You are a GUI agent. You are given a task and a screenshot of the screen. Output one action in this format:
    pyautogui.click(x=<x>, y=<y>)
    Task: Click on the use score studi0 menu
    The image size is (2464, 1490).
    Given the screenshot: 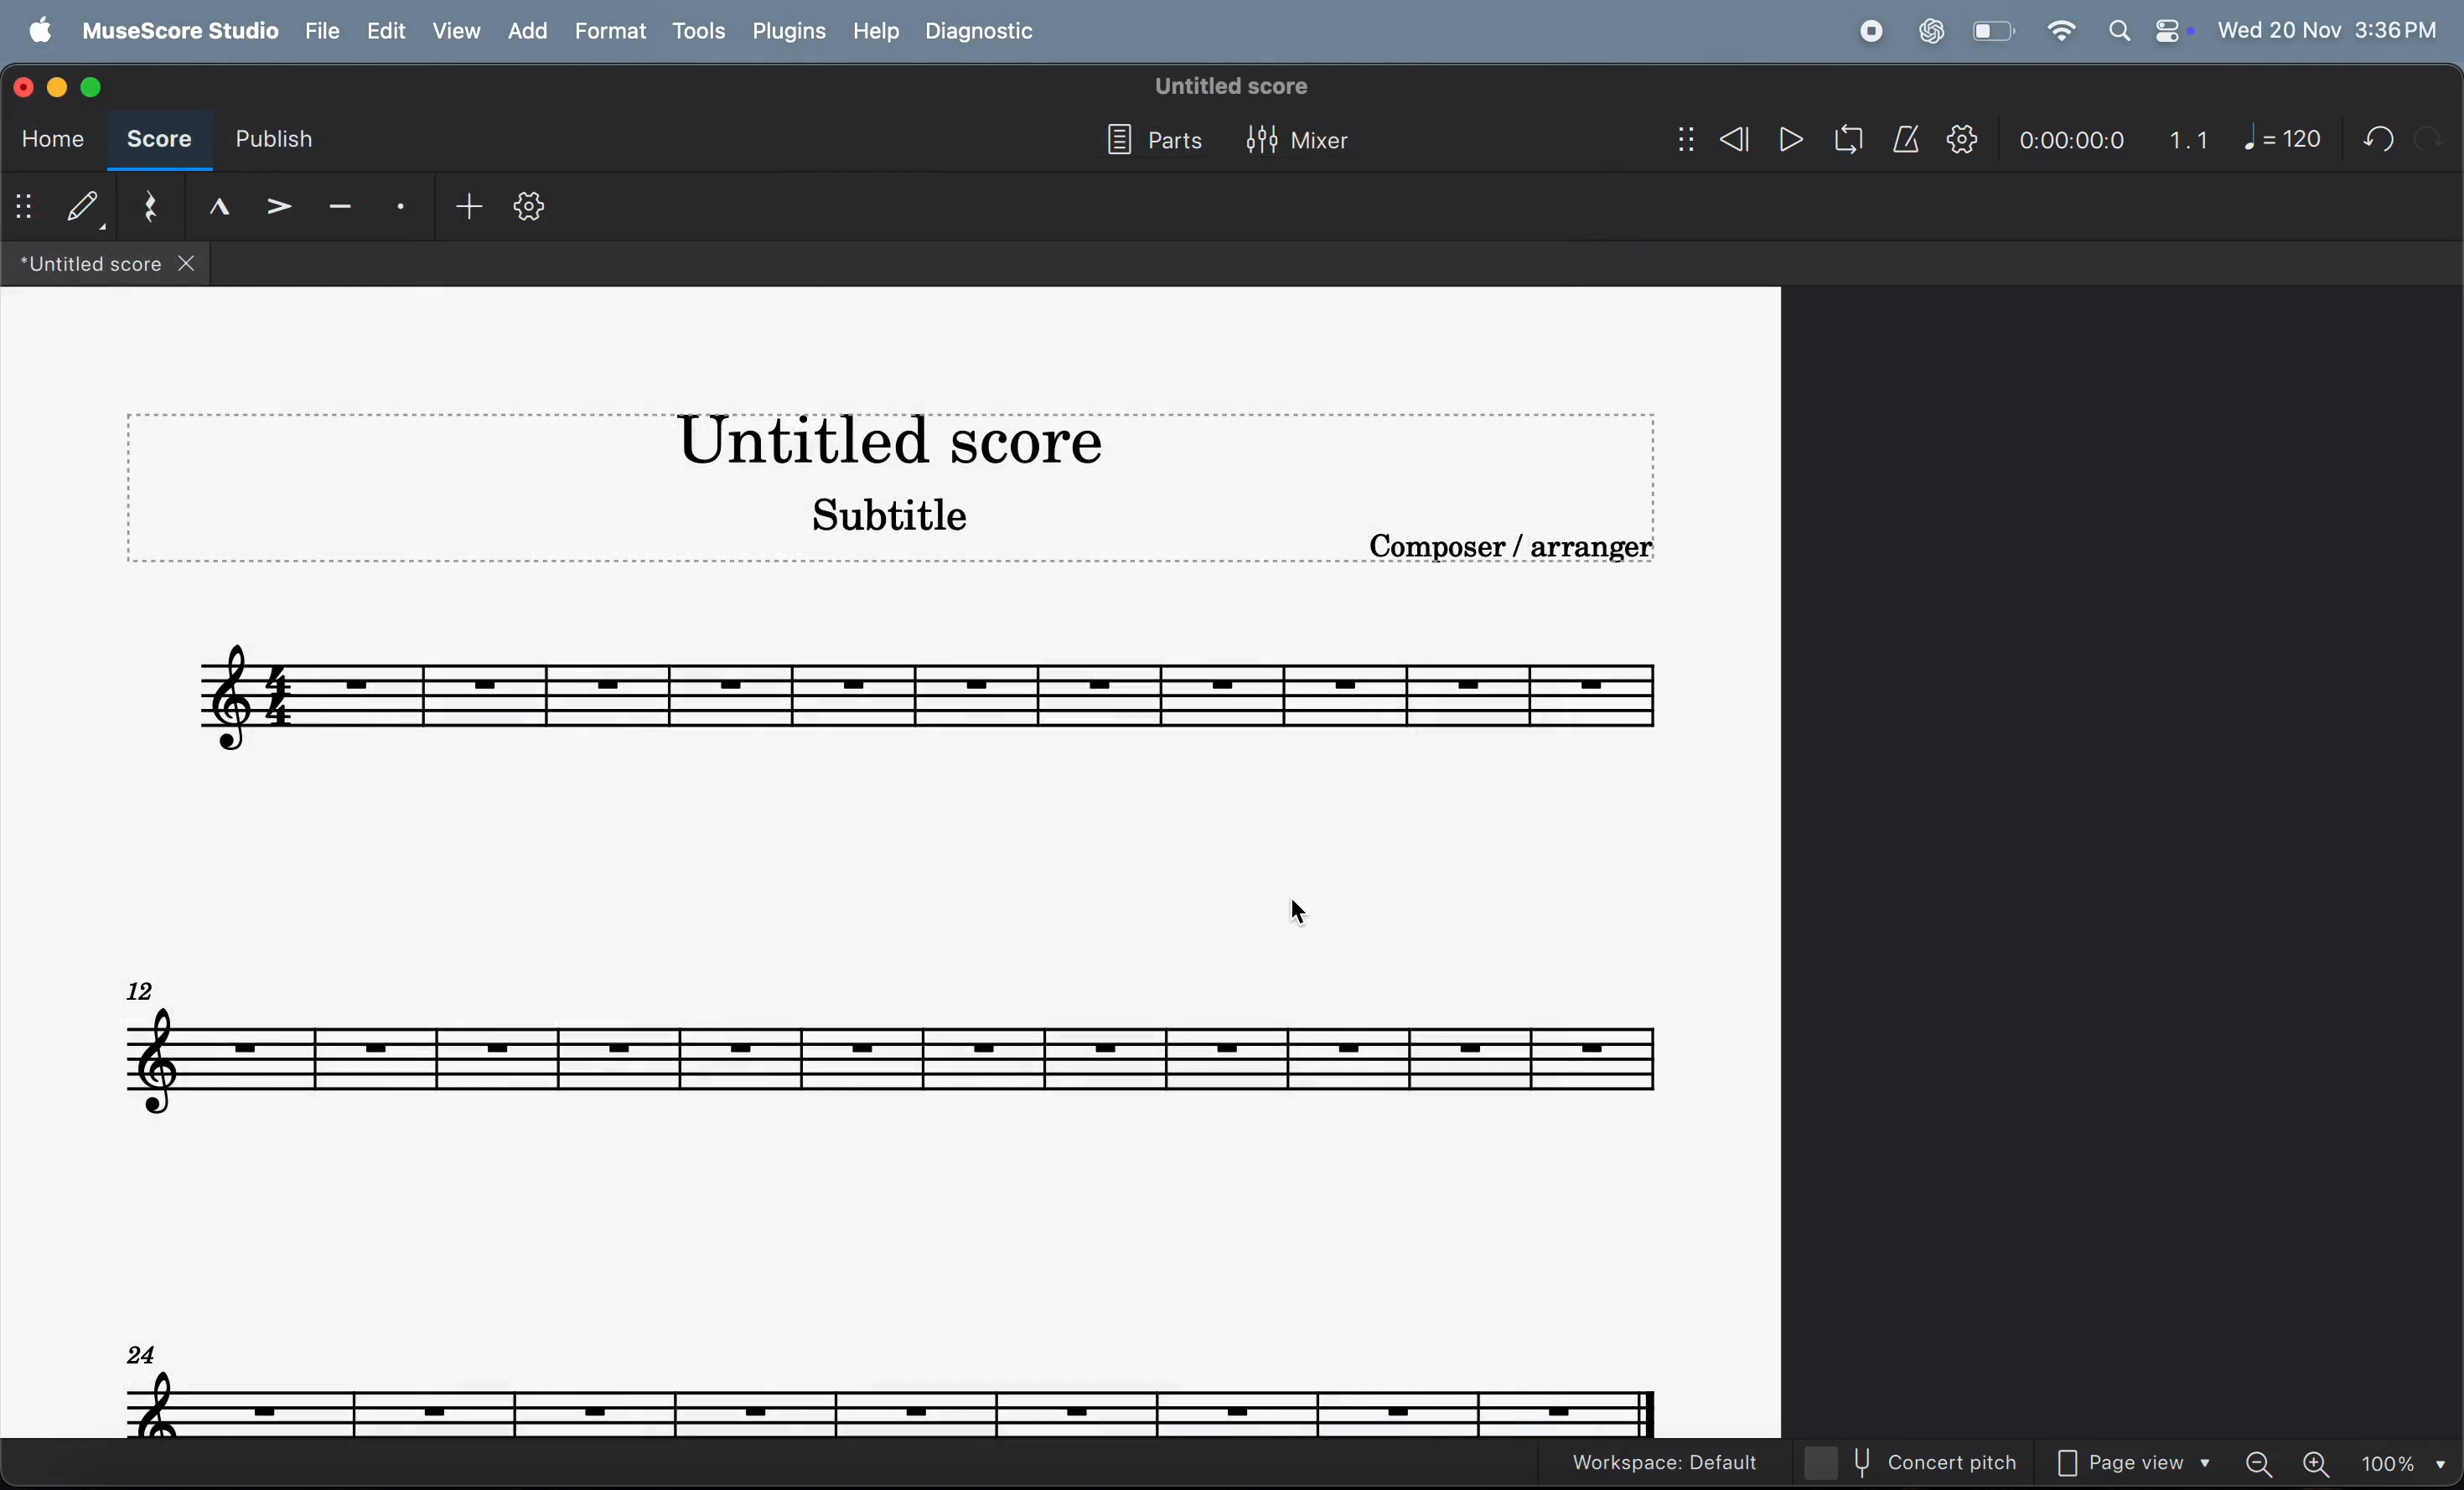 What is the action you would take?
    pyautogui.click(x=175, y=32)
    